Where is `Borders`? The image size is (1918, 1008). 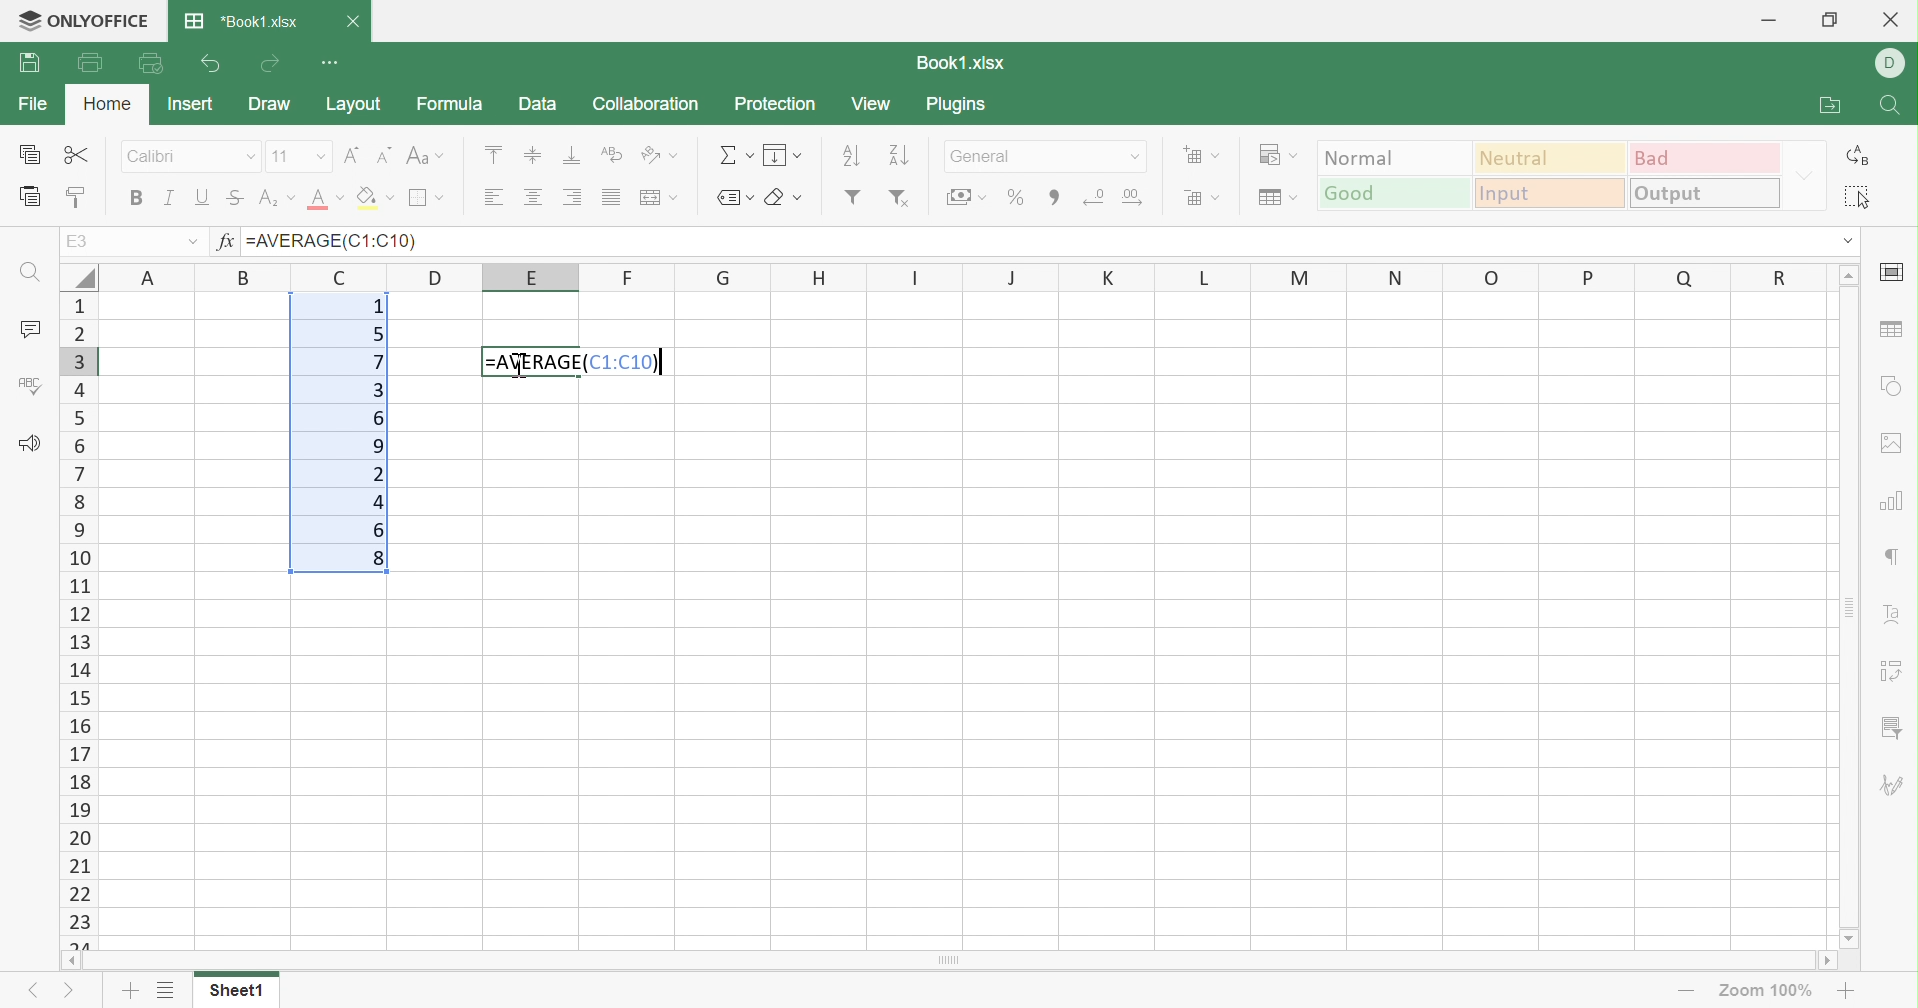
Borders is located at coordinates (425, 196).